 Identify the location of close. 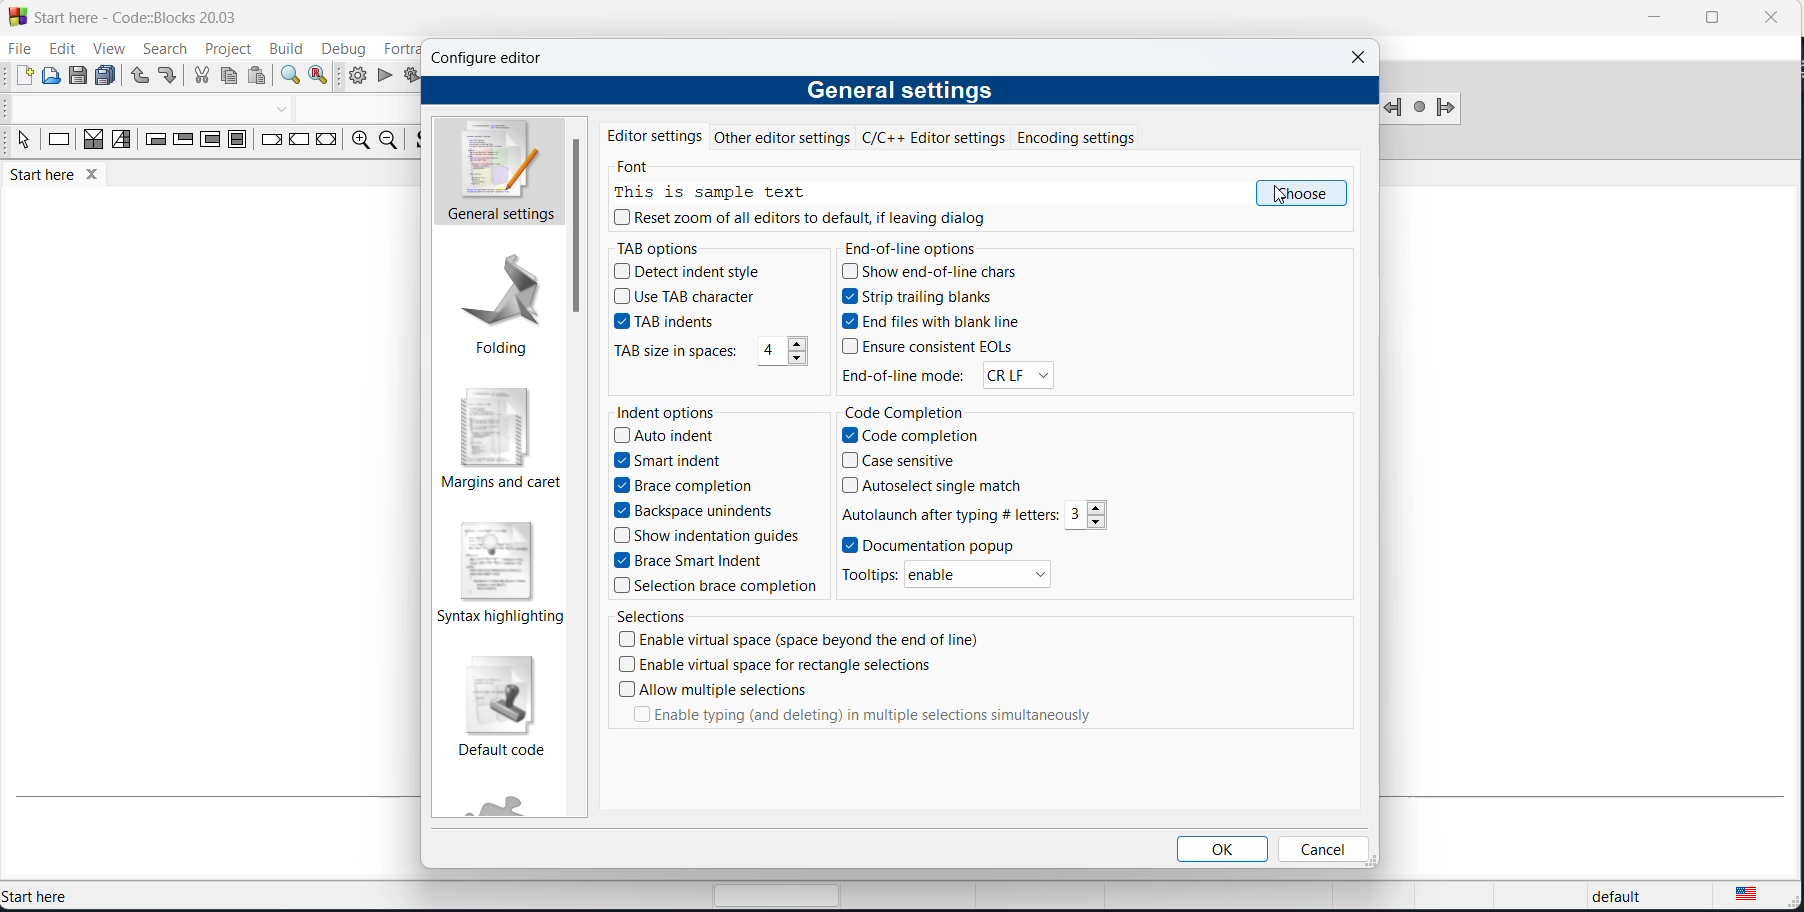
(1769, 16).